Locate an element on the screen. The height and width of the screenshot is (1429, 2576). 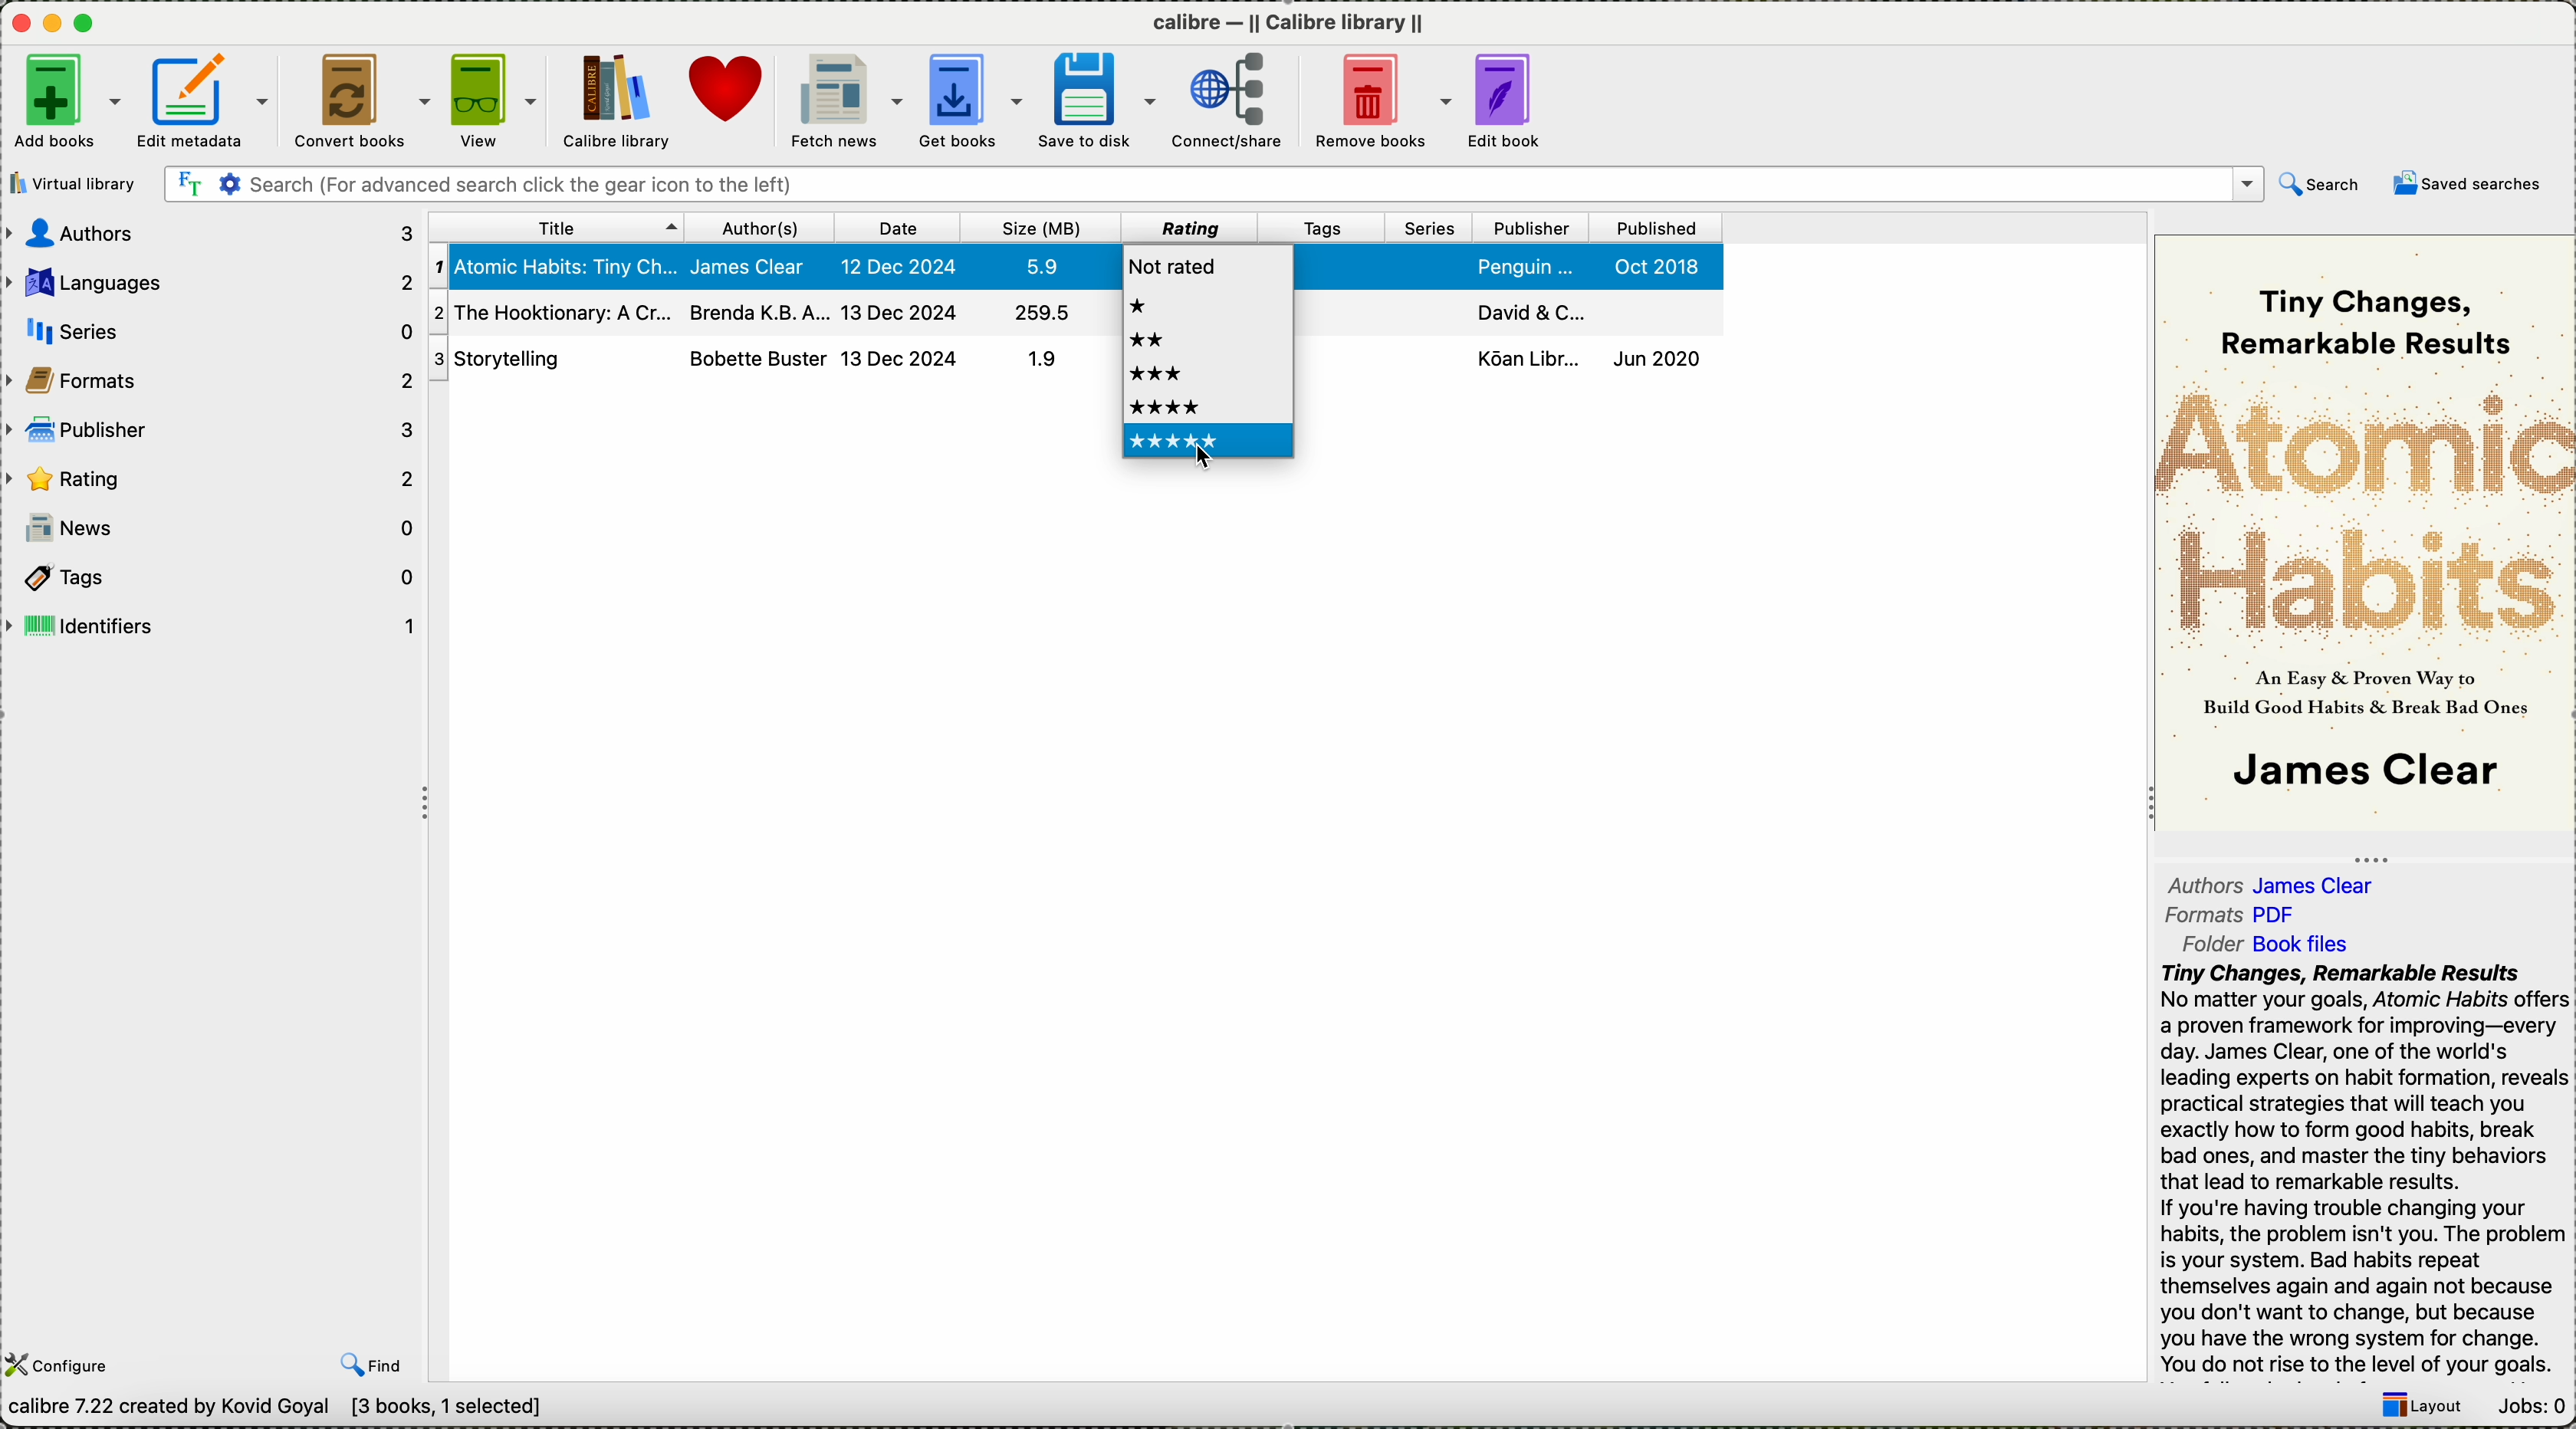
tags is located at coordinates (212, 577).